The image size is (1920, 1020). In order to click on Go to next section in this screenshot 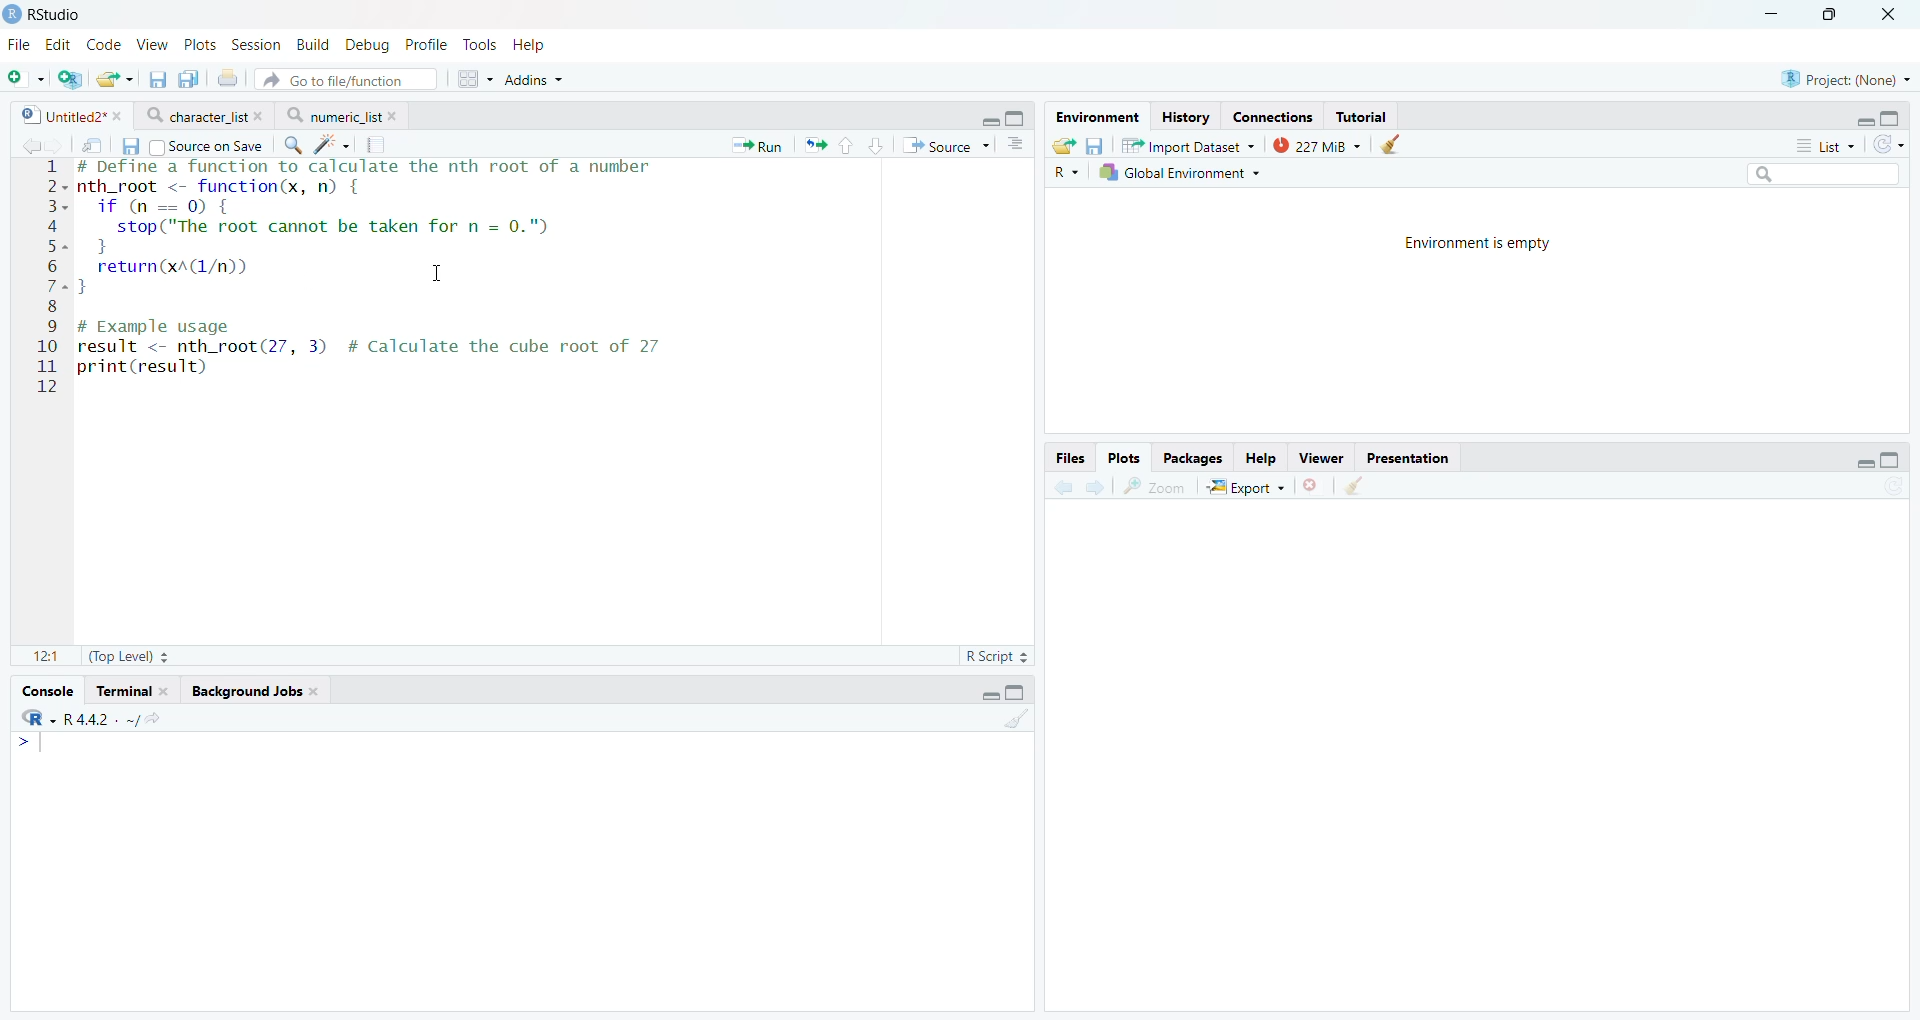, I will do `click(878, 144)`.